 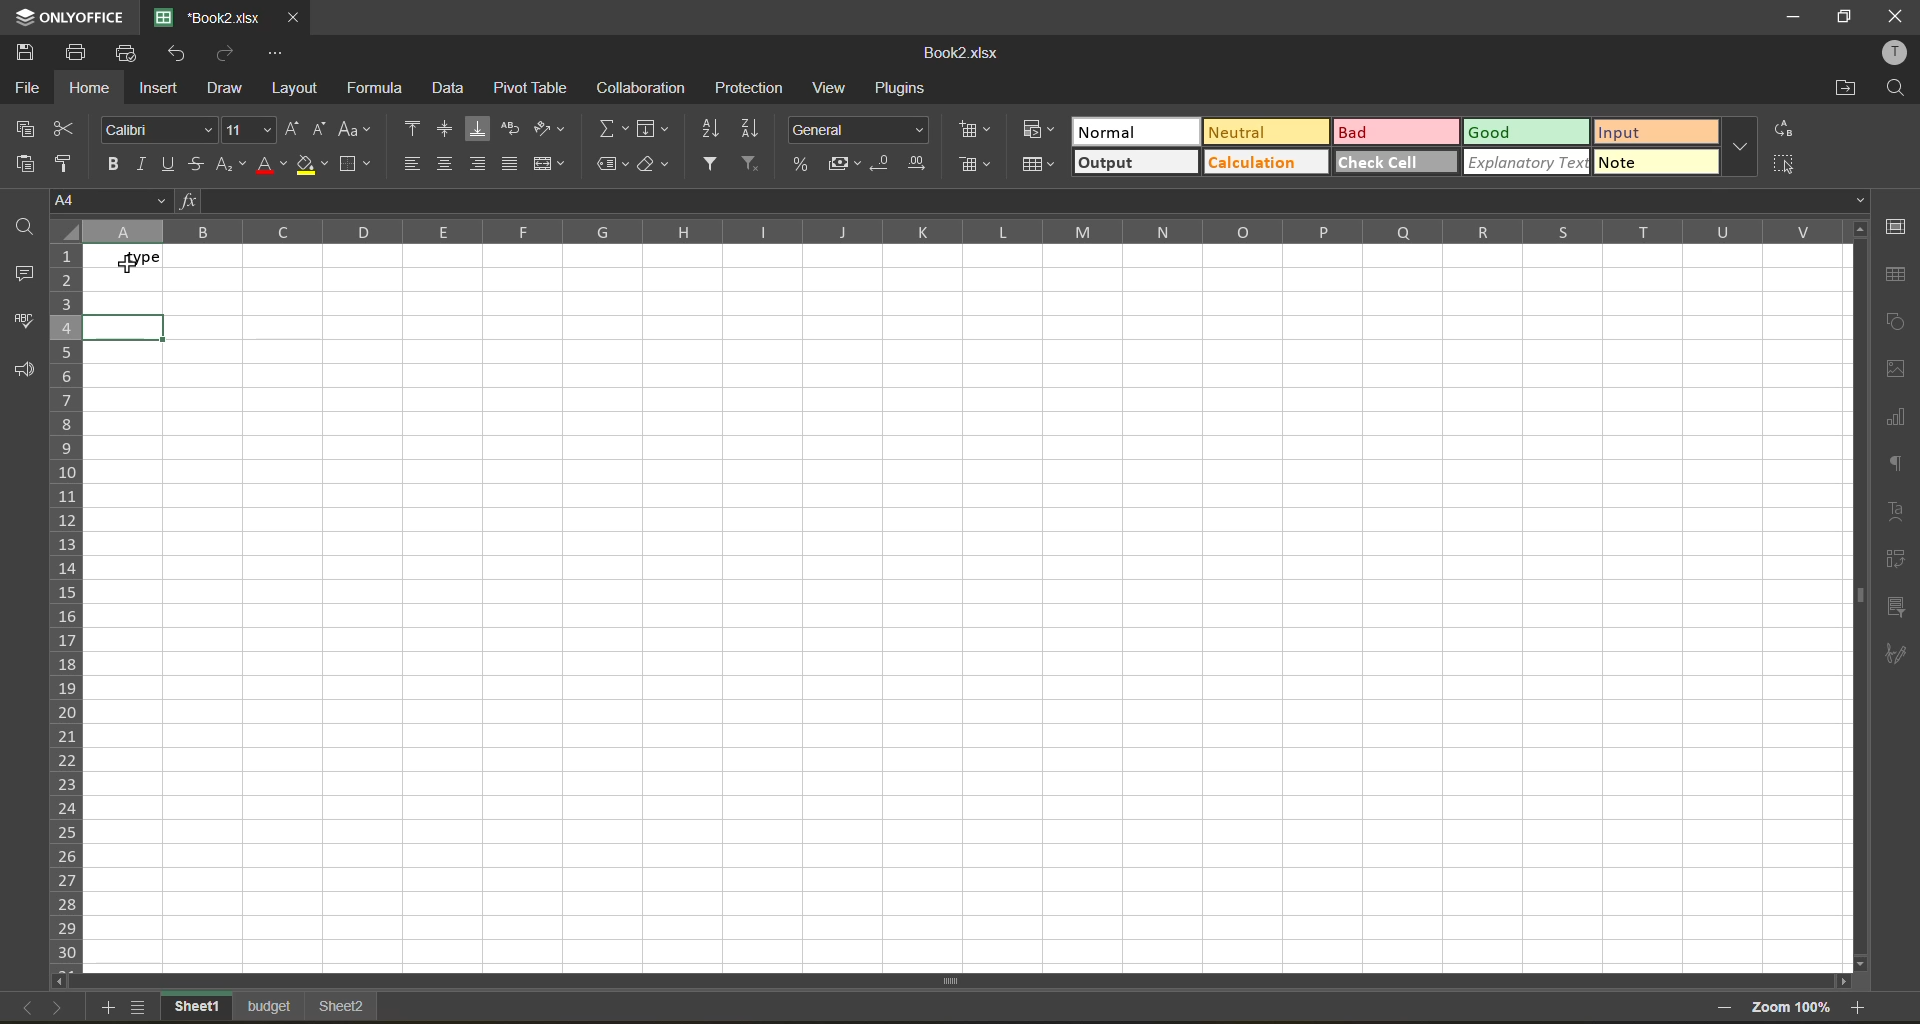 What do you see at coordinates (271, 1006) in the screenshot?
I see `sheet names` at bounding box center [271, 1006].